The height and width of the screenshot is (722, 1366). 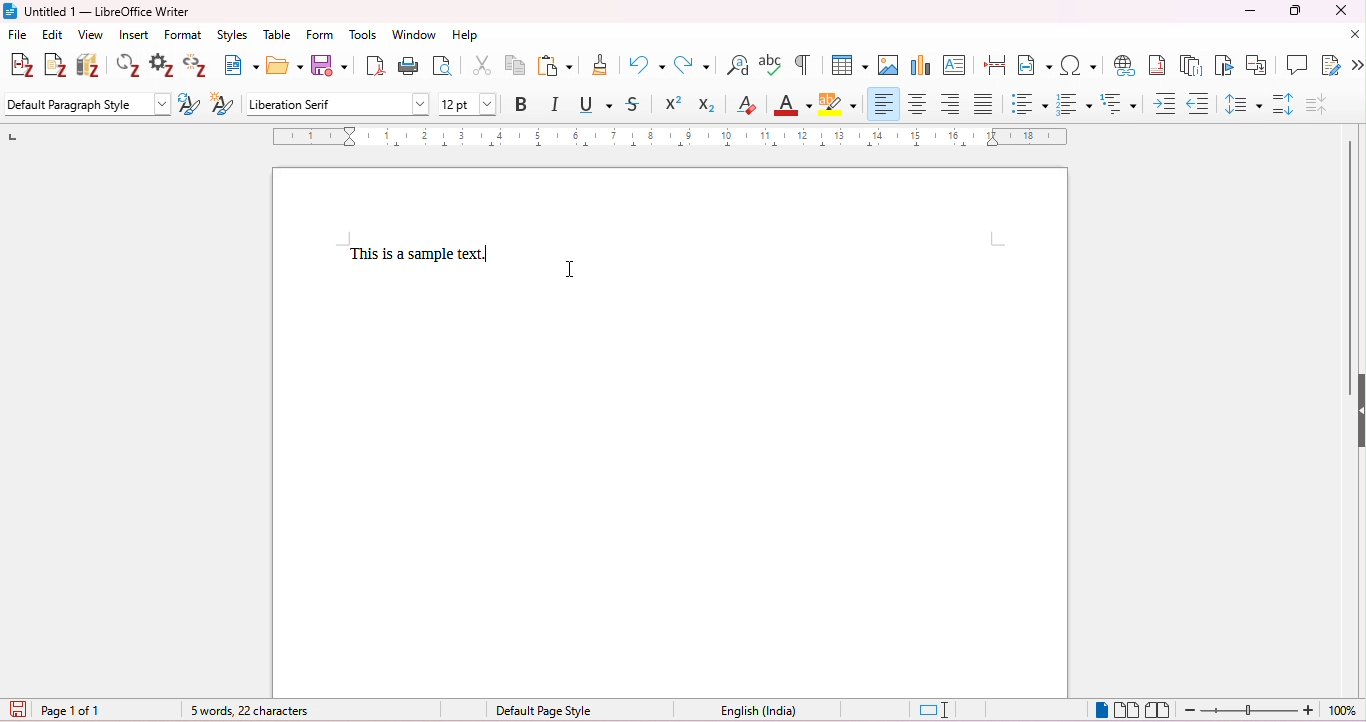 I want to click on new, so click(x=242, y=66).